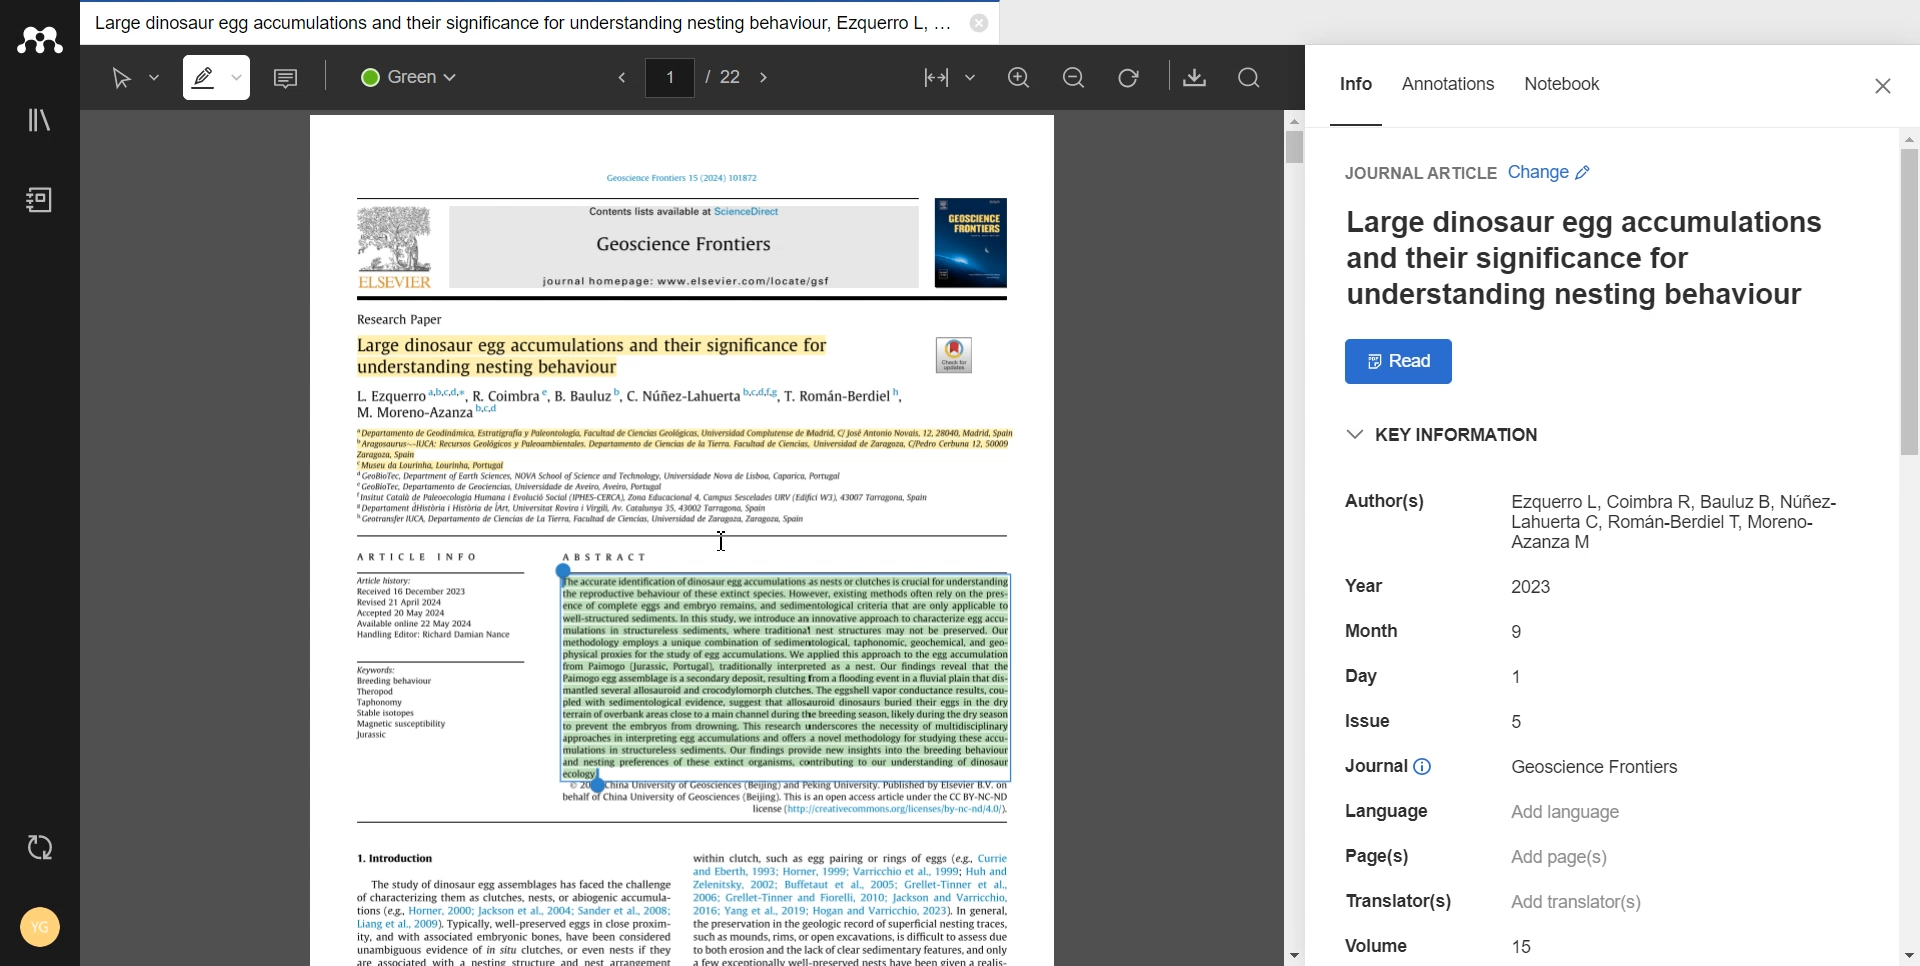 The height and width of the screenshot is (966, 1920). I want to click on text, so click(1560, 859).